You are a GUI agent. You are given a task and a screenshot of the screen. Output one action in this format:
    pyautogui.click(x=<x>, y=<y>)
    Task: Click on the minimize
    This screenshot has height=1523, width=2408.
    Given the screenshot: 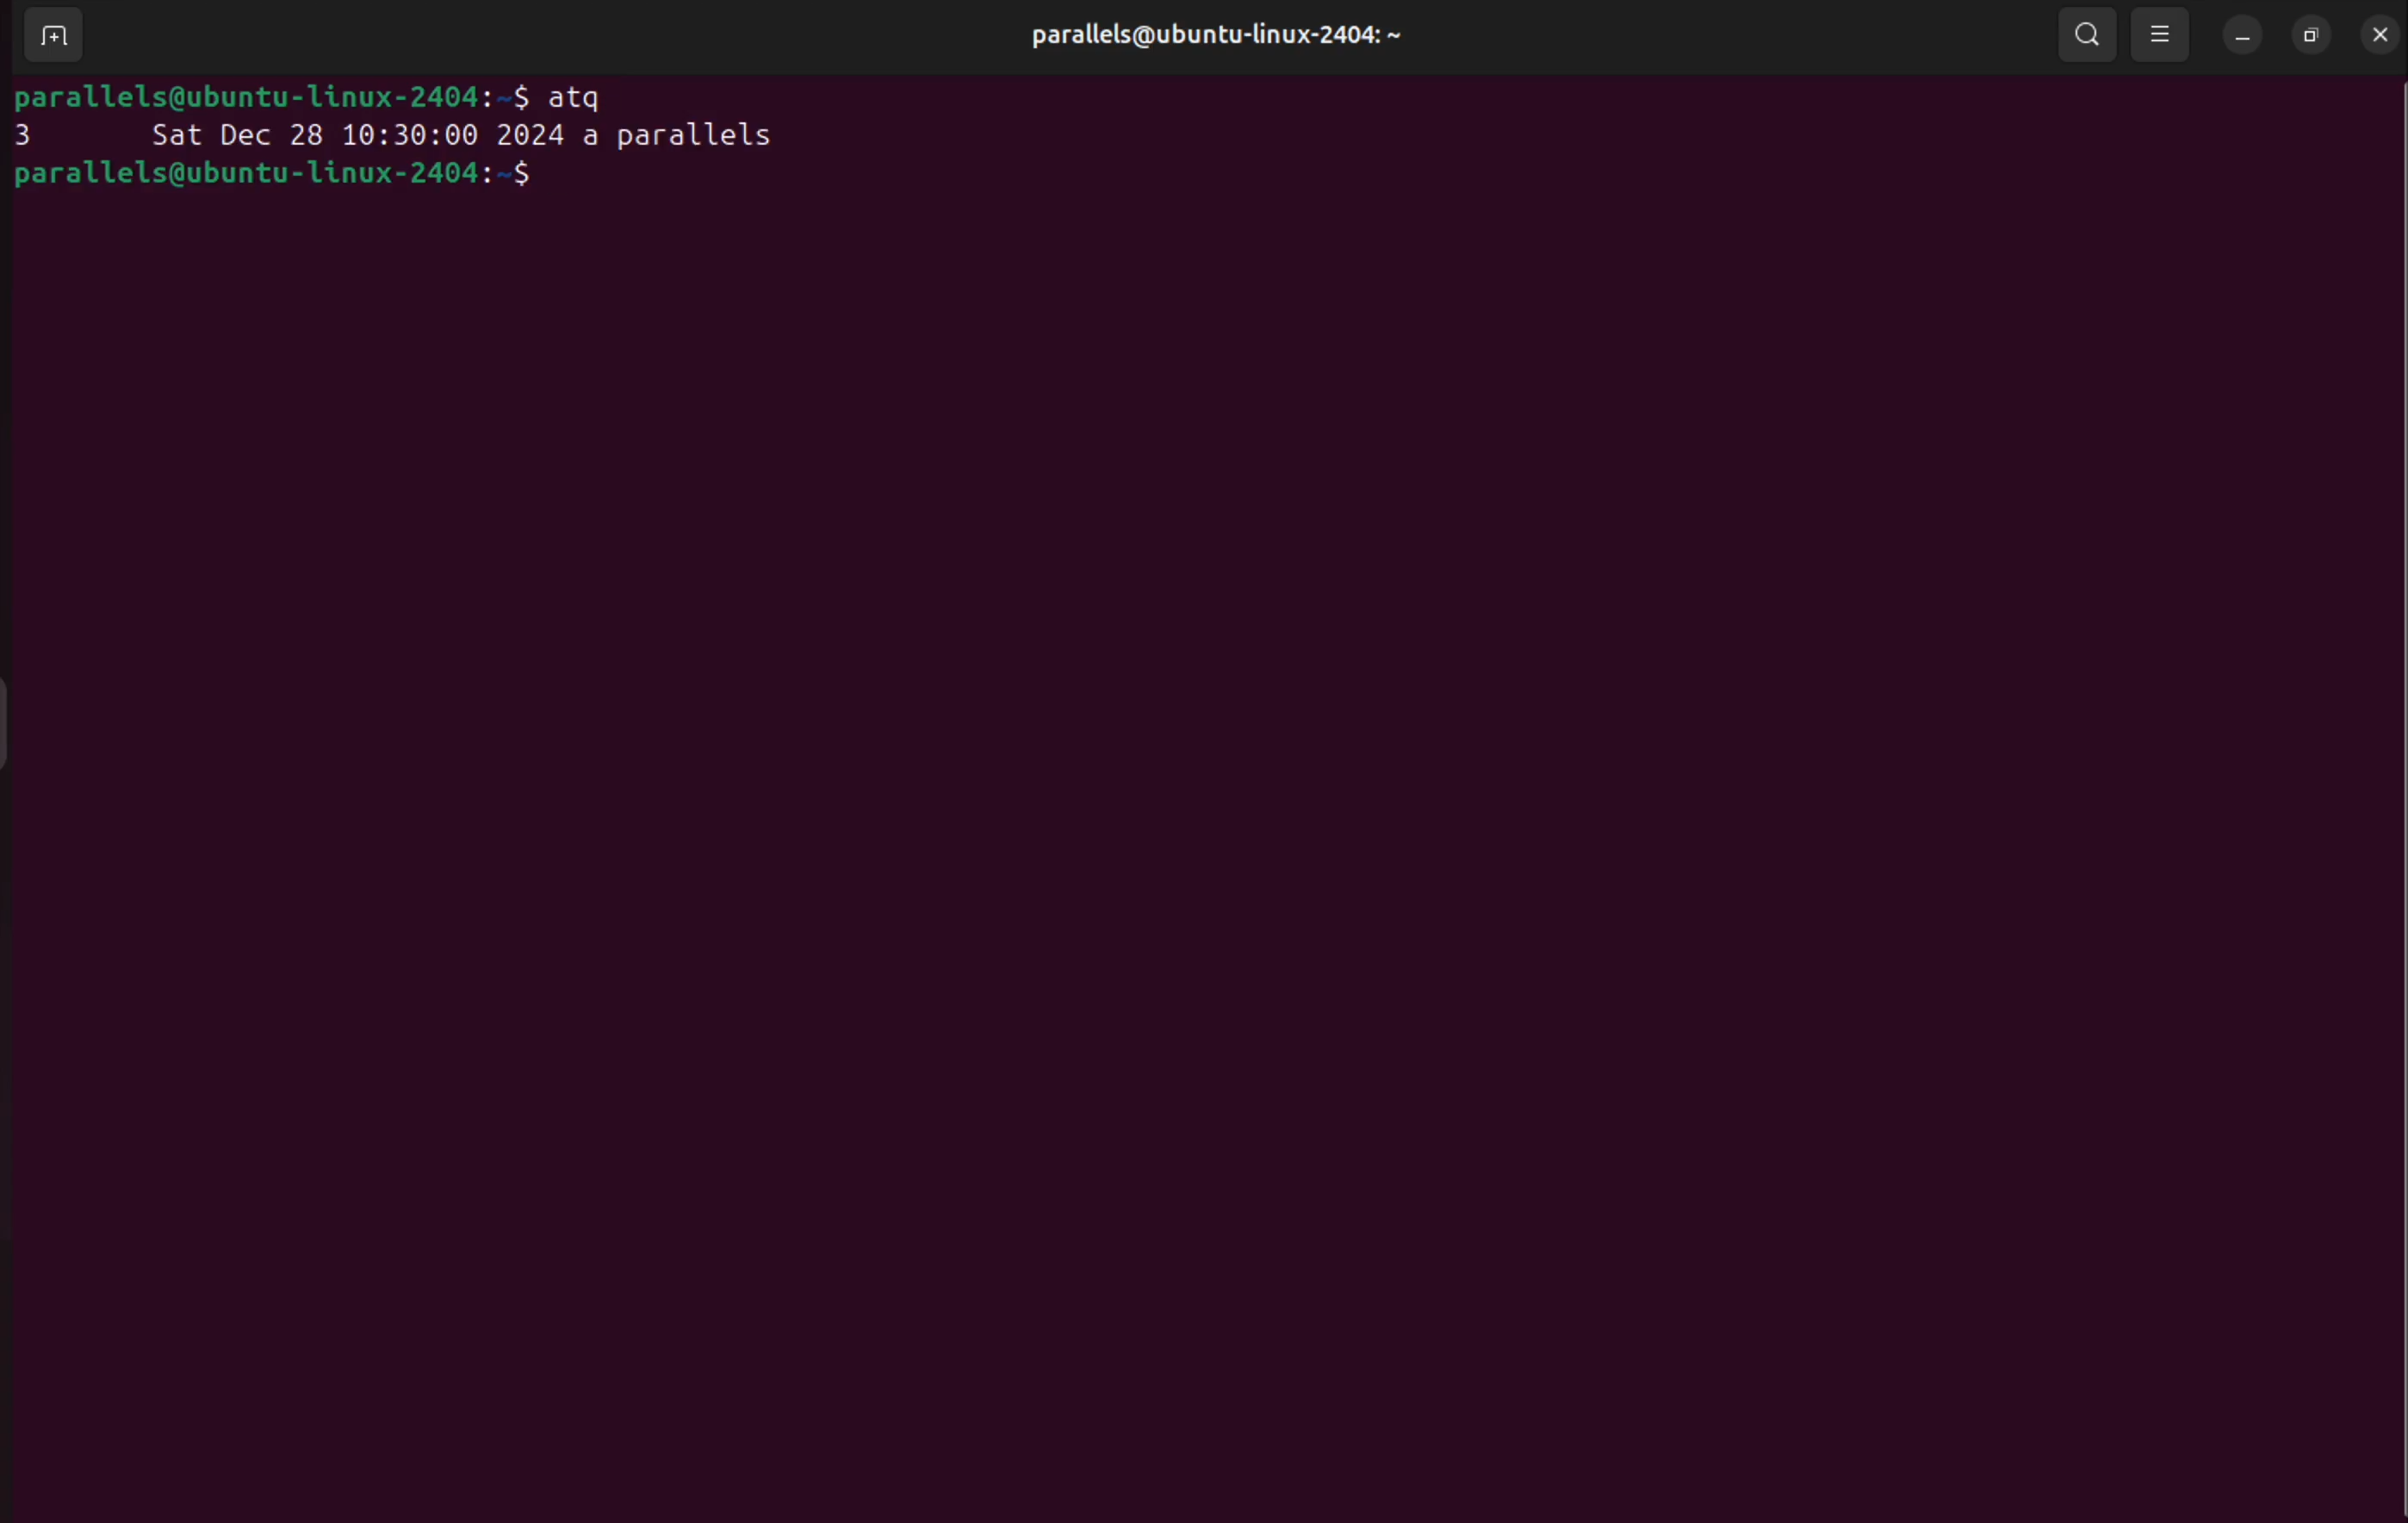 What is the action you would take?
    pyautogui.click(x=2238, y=38)
    